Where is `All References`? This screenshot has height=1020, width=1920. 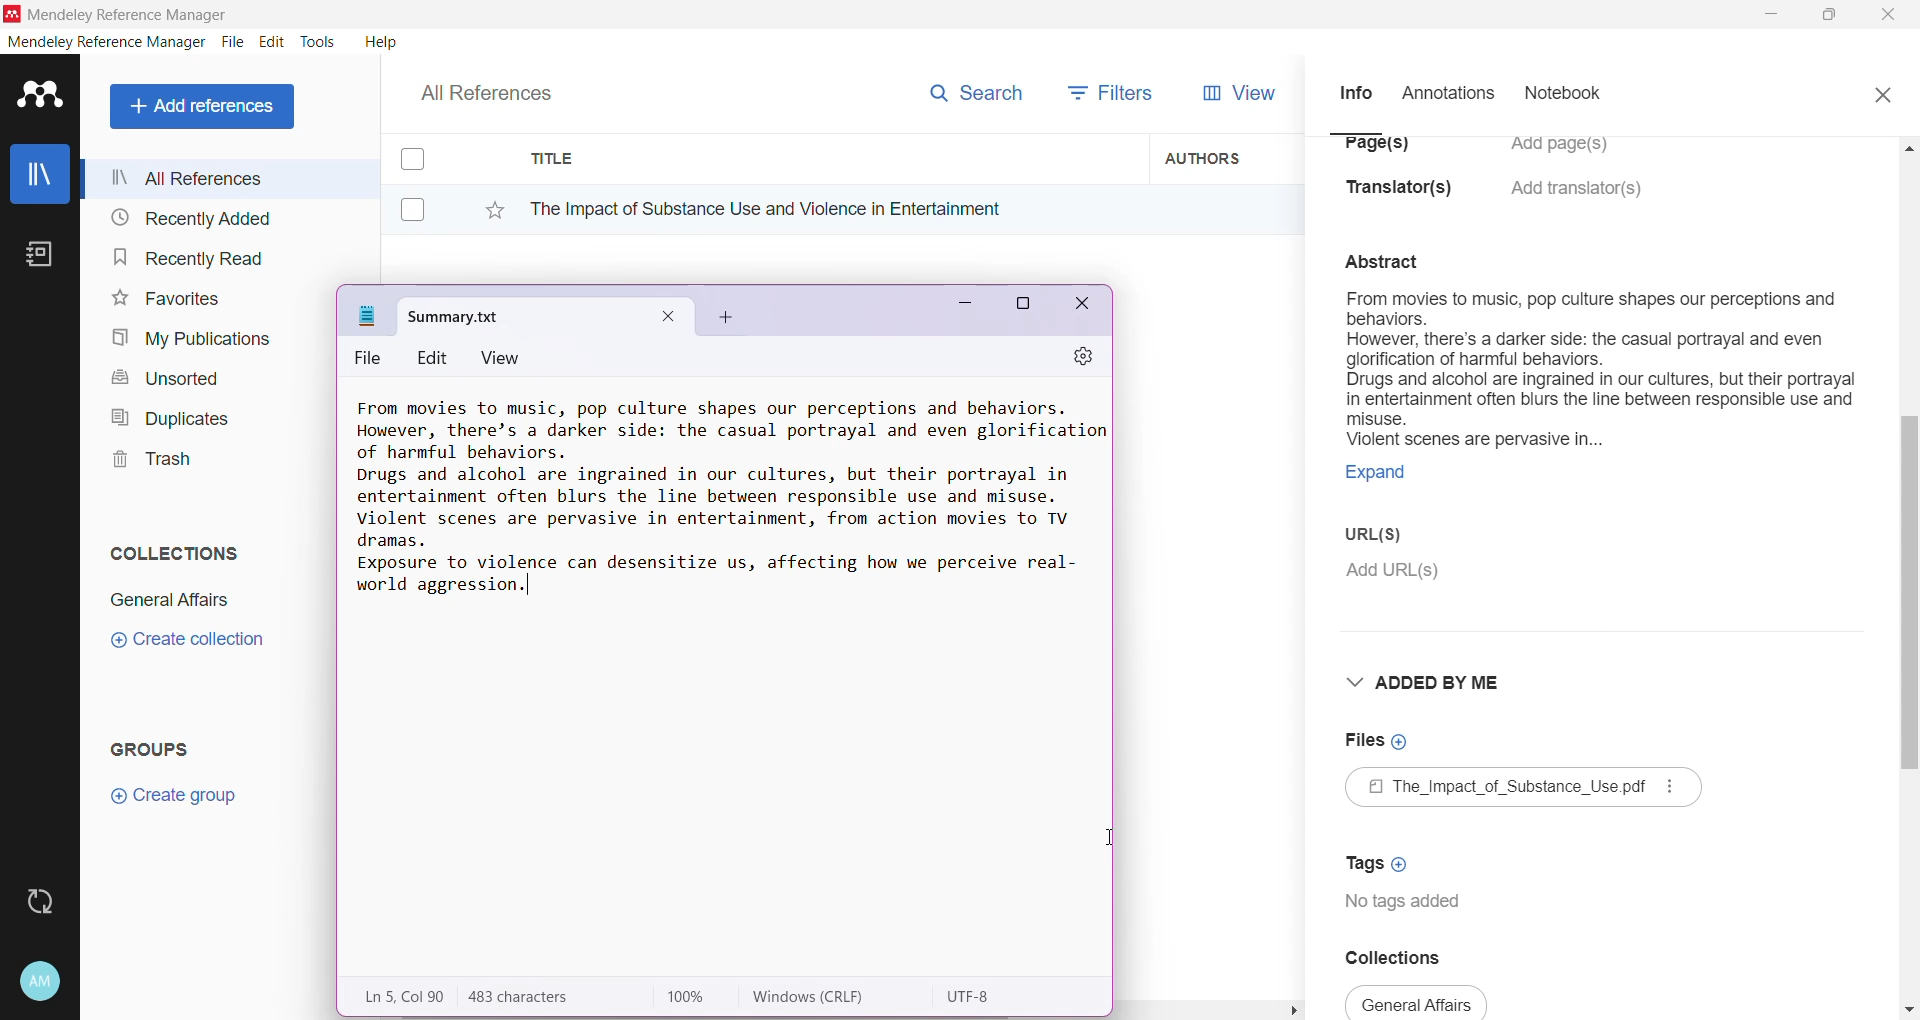
All References is located at coordinates (229, 178).